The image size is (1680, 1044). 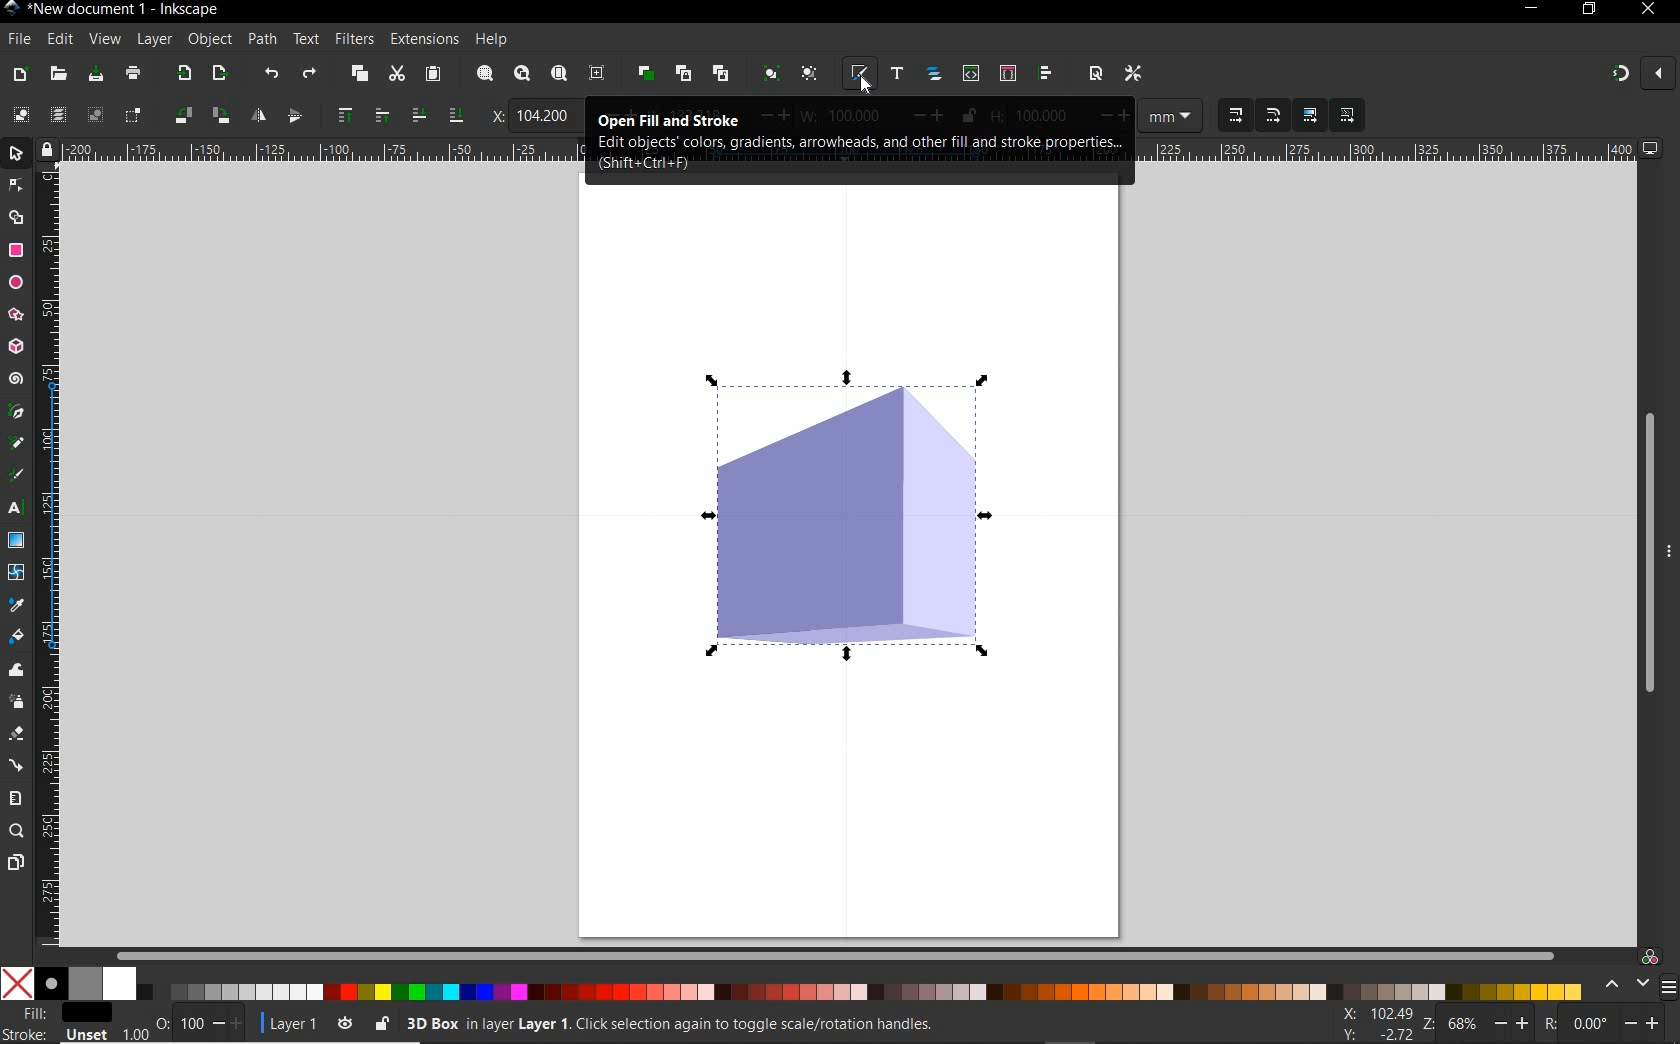 I want to click on 1.00, so click(x=135, y=1034).